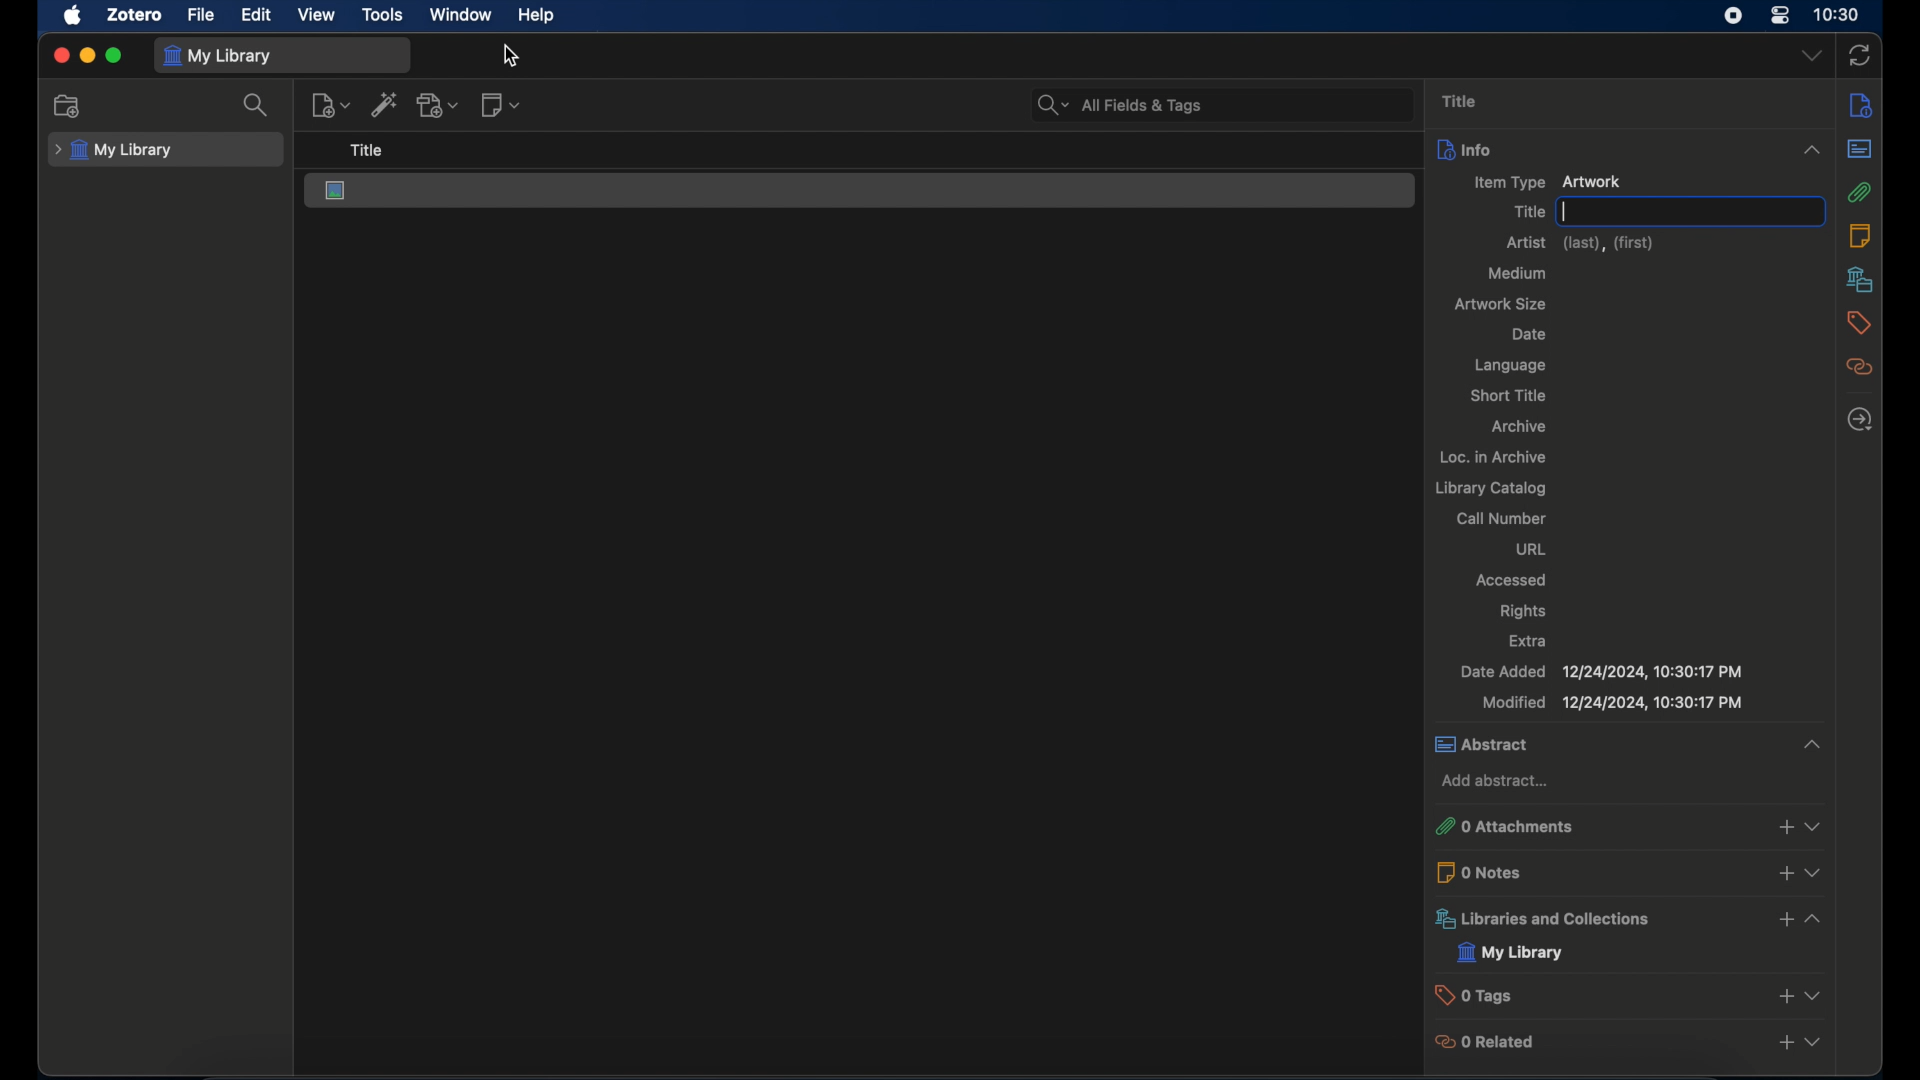  I want to click on expand section, so click(1812, 746).